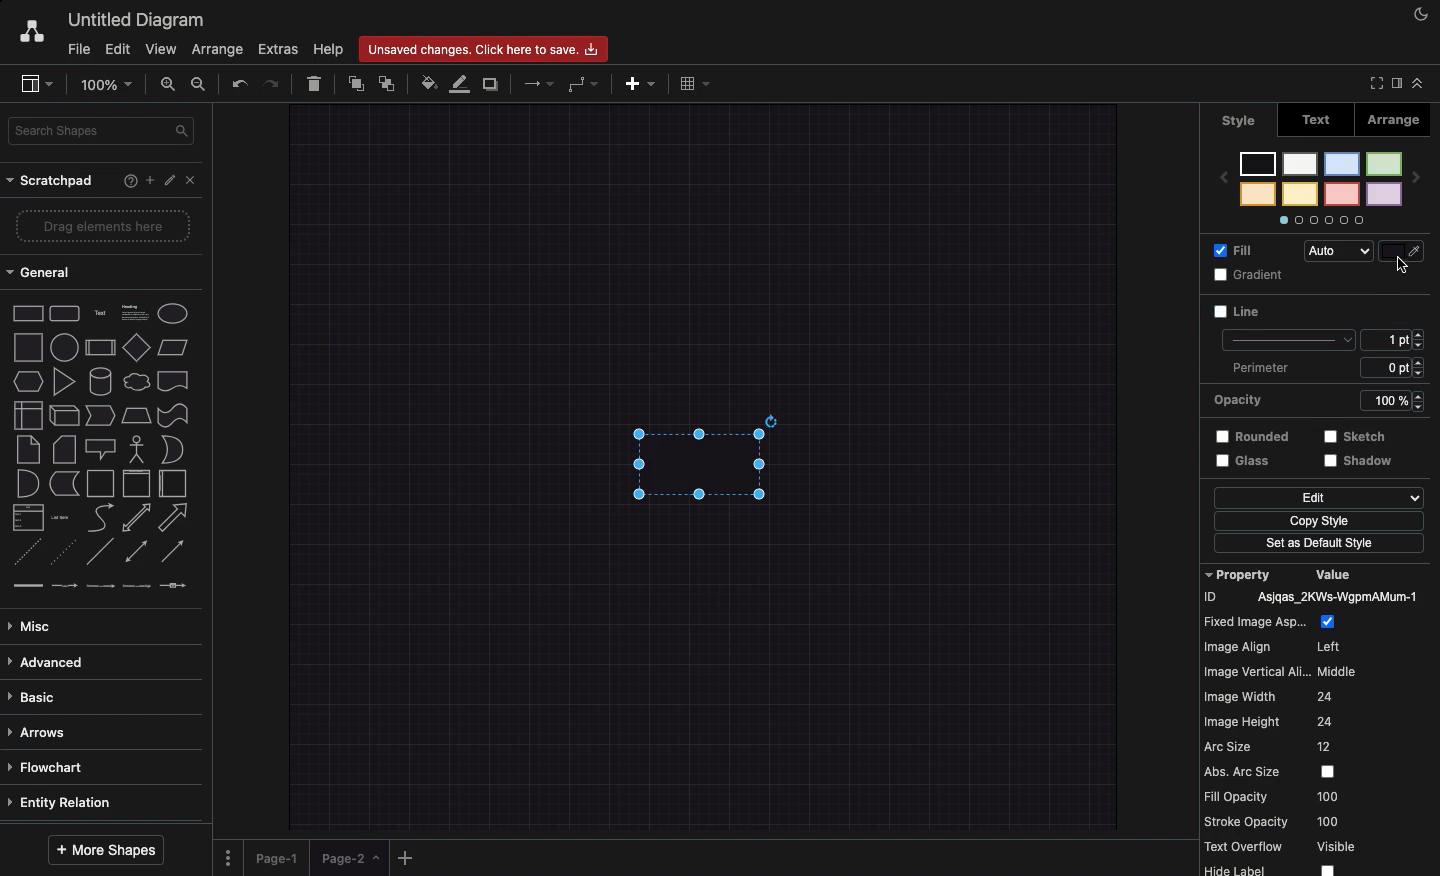 This screenshot has width=1440, height=876. Describe the element at coordinates (170, 181) in the screenshot. I see `Edit` at that location.